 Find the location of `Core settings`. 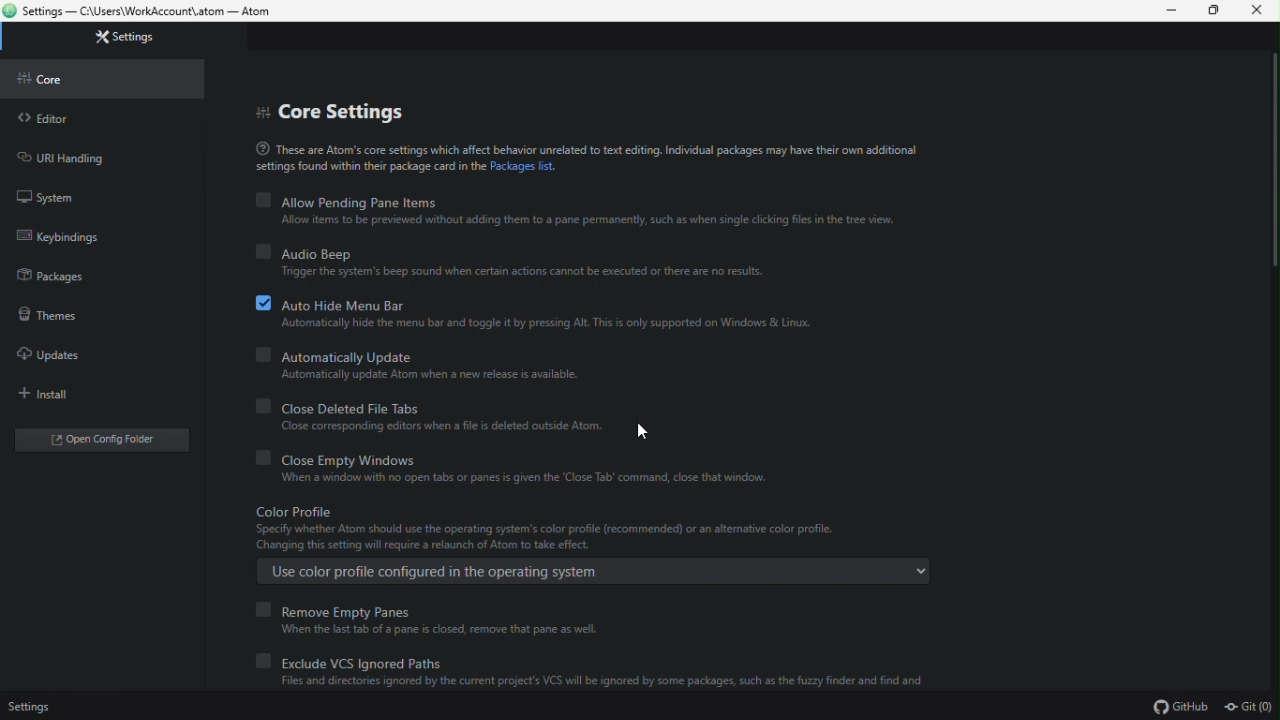

Core settings is located at coordinates (344, 109).